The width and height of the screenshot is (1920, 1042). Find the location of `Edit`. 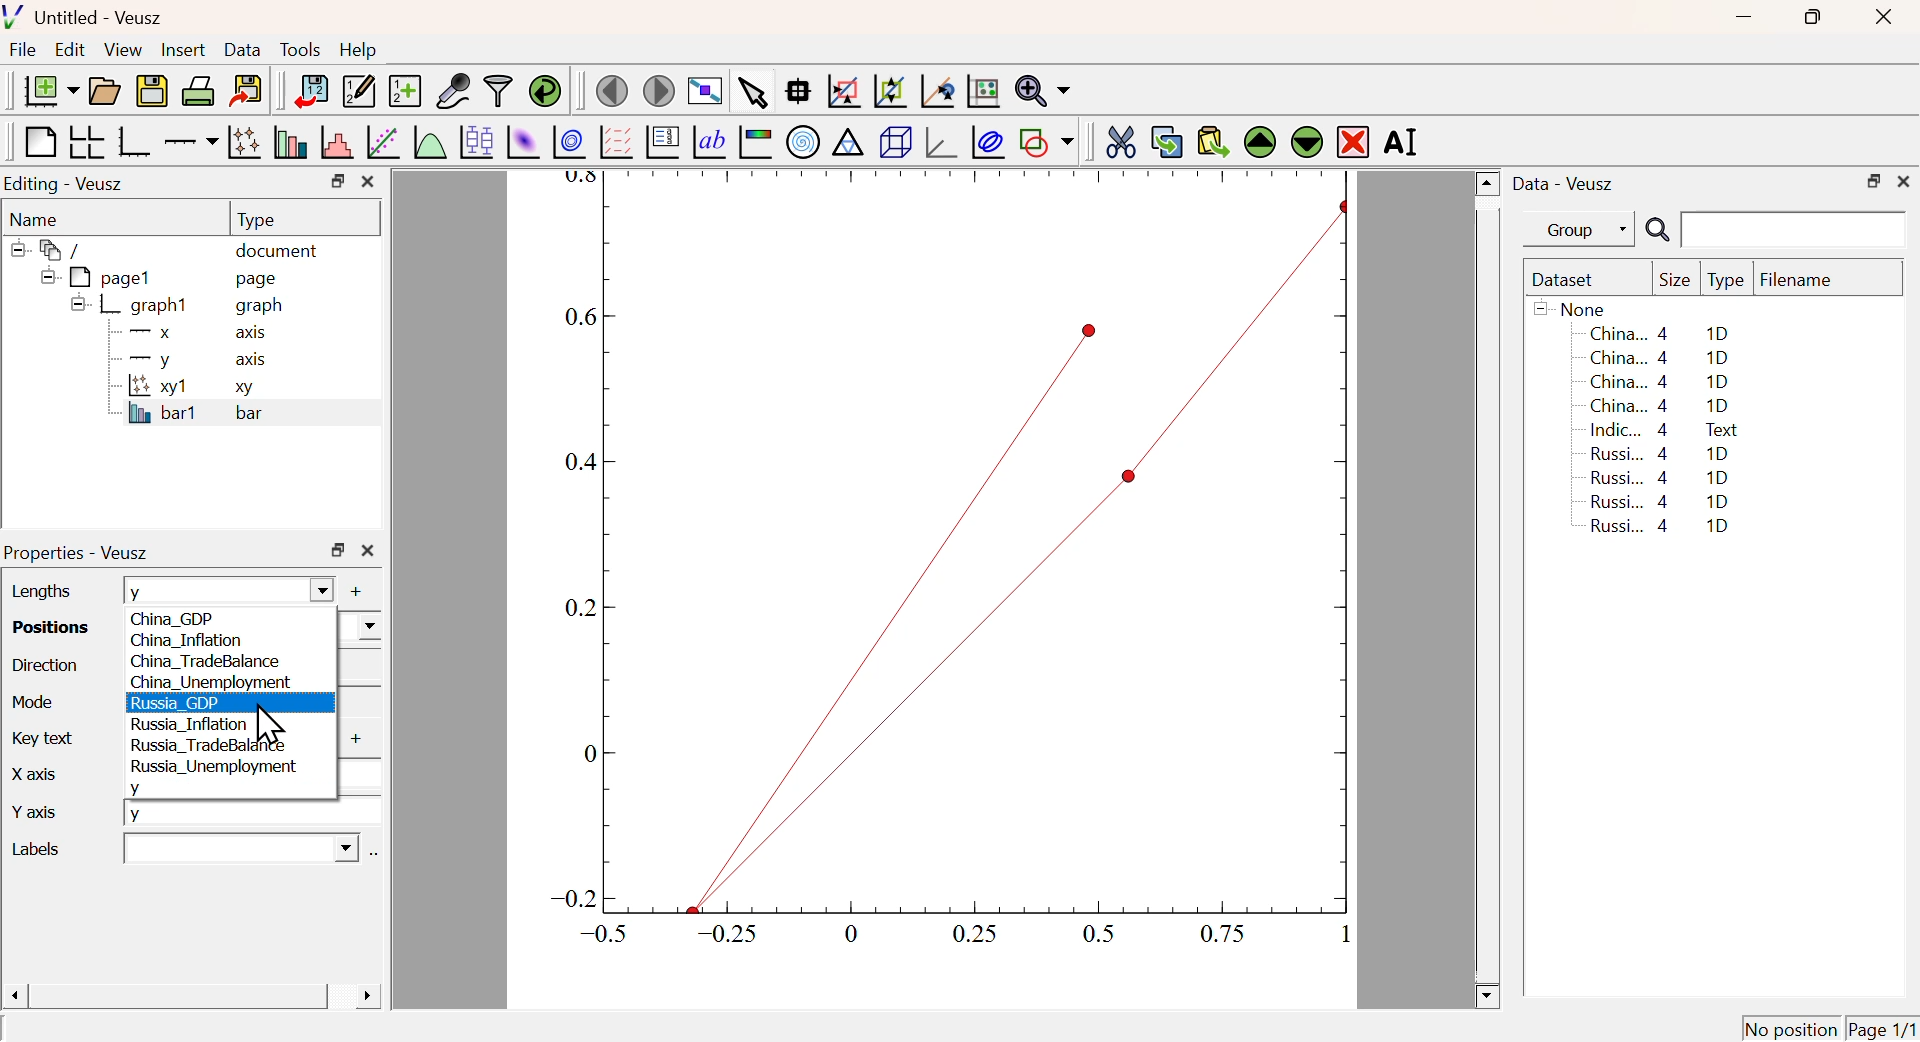

Edit is located at coordinates (70, 48).